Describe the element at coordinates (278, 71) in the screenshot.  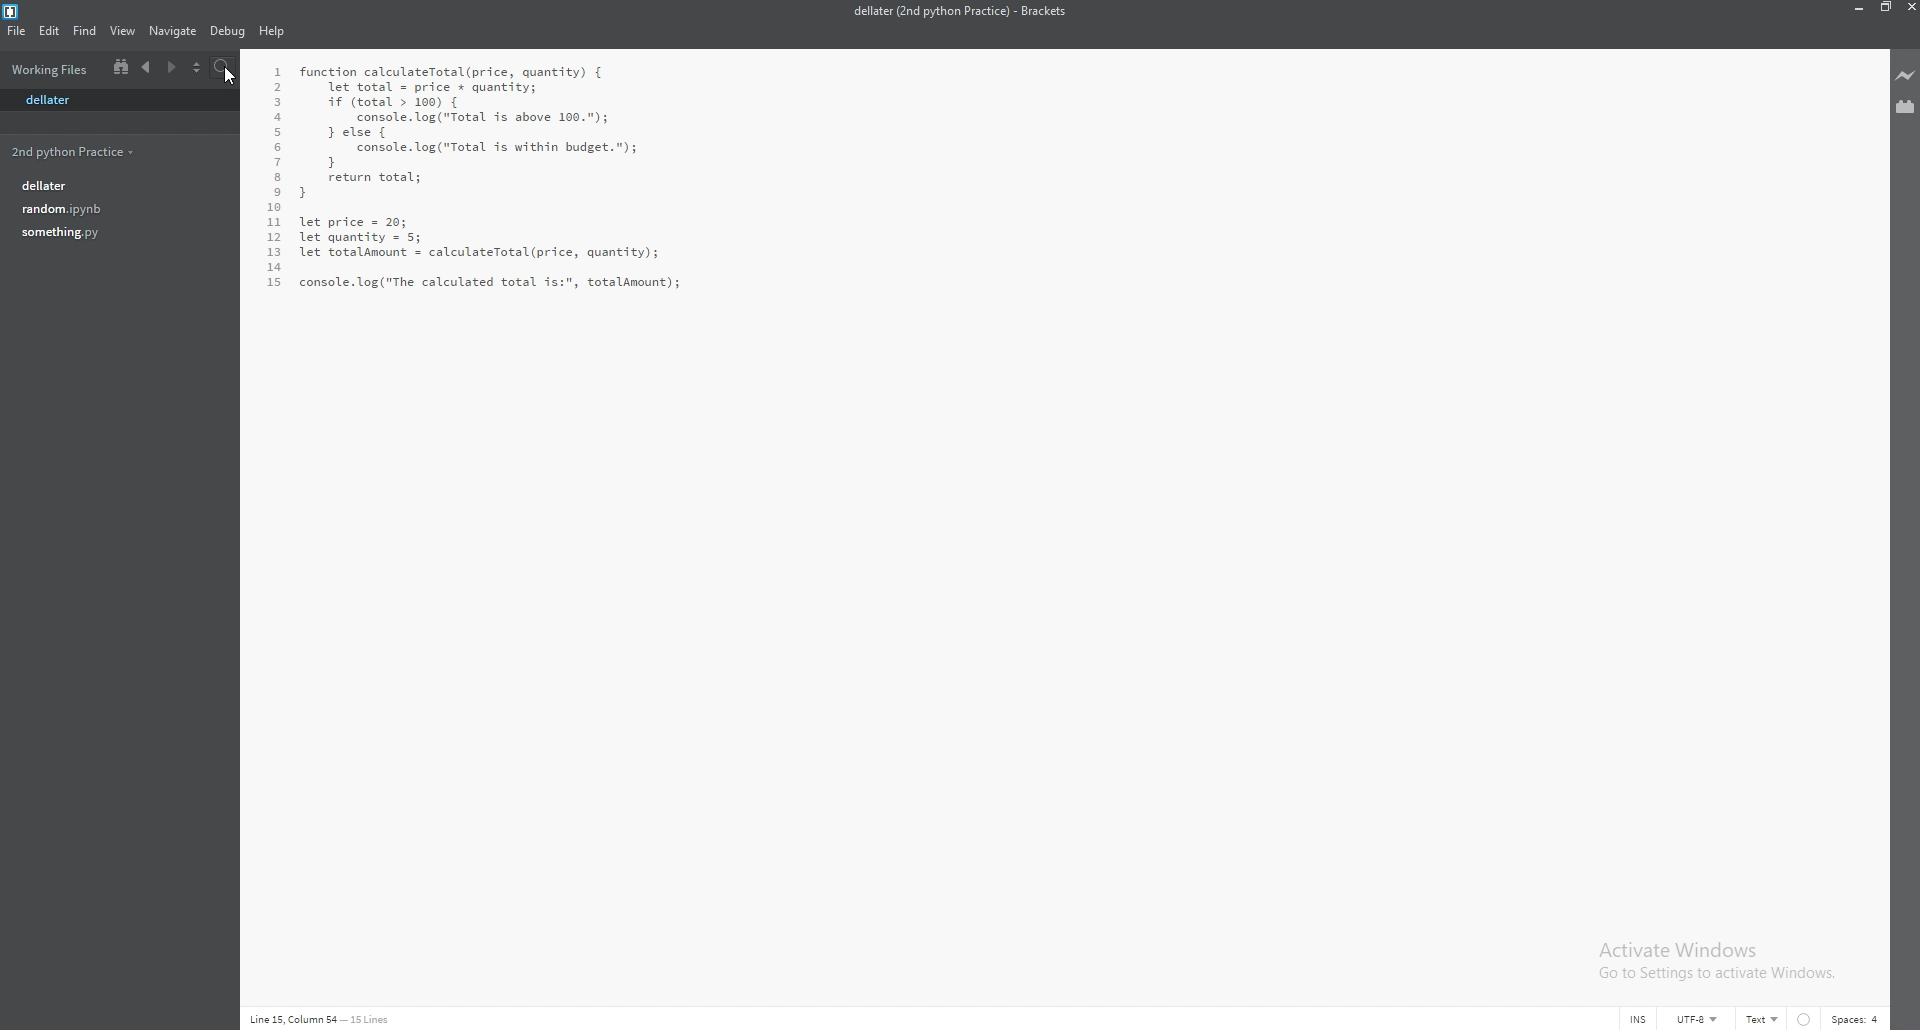
I see `1` at that location.